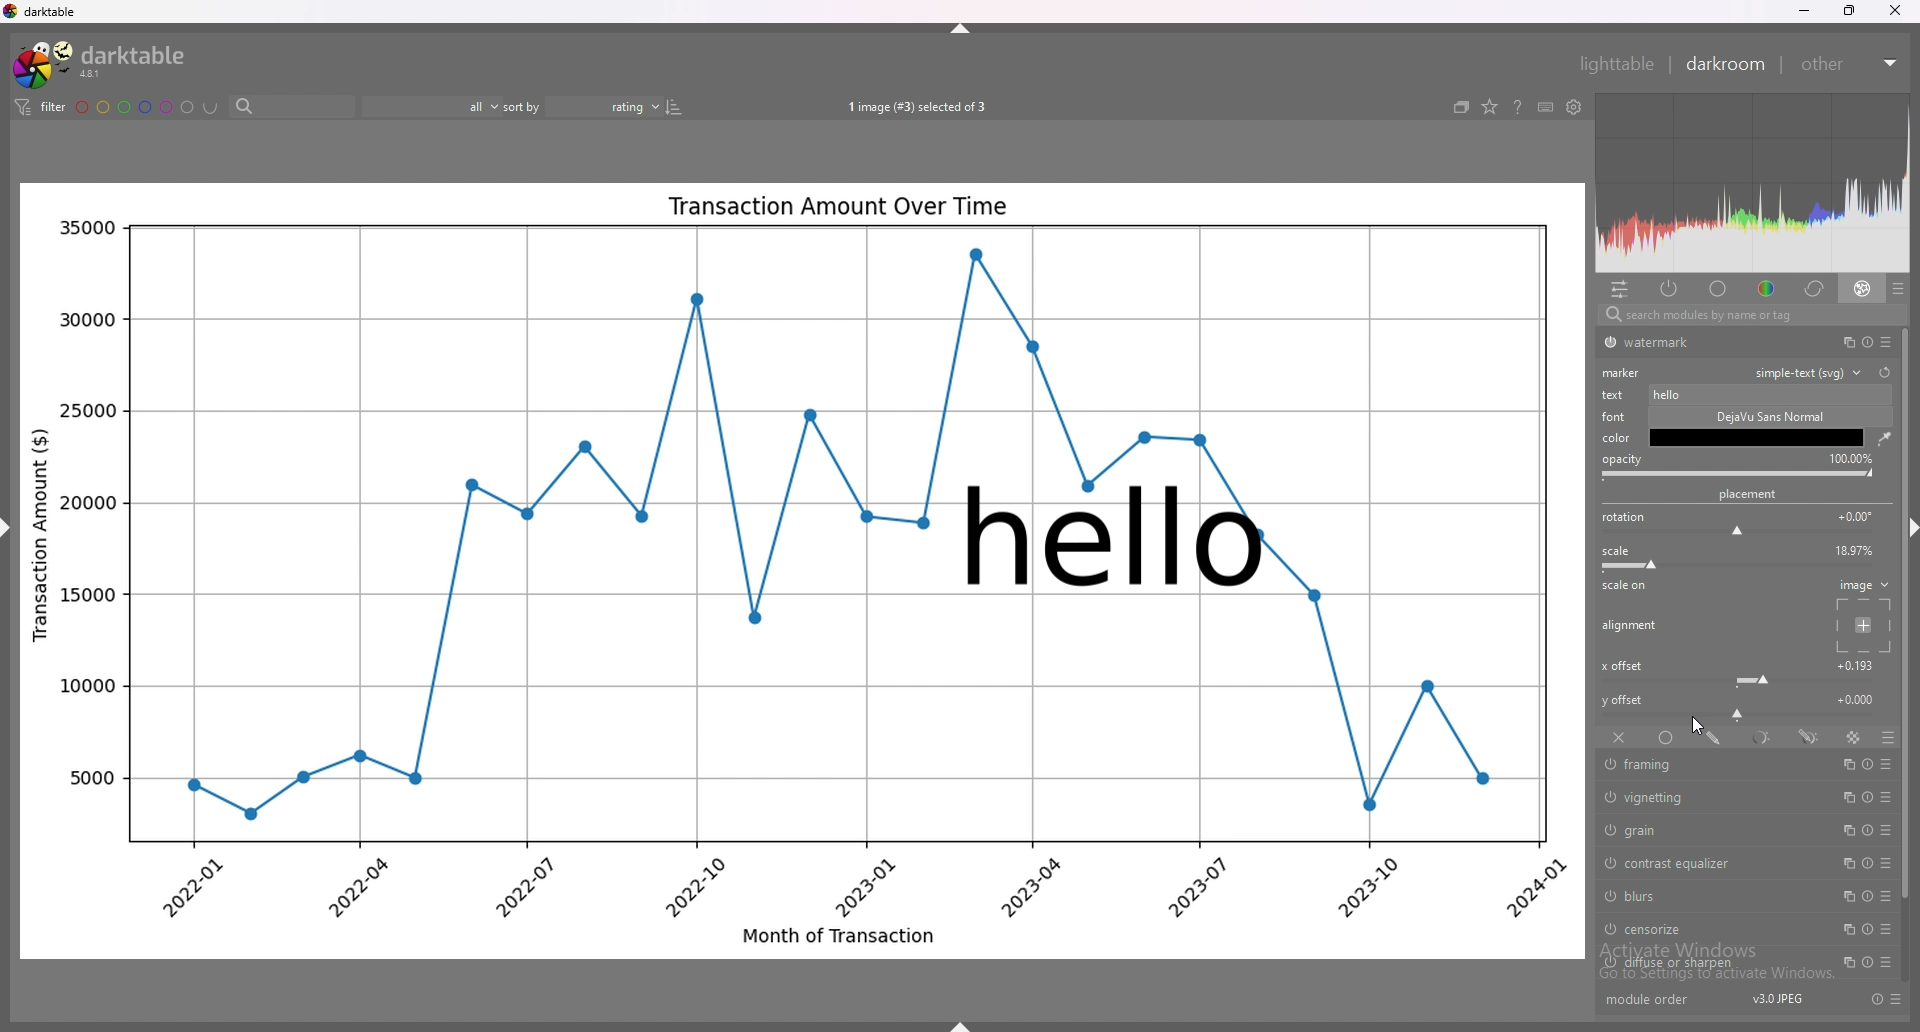  I want to click on opacity, so click(1851, 458).